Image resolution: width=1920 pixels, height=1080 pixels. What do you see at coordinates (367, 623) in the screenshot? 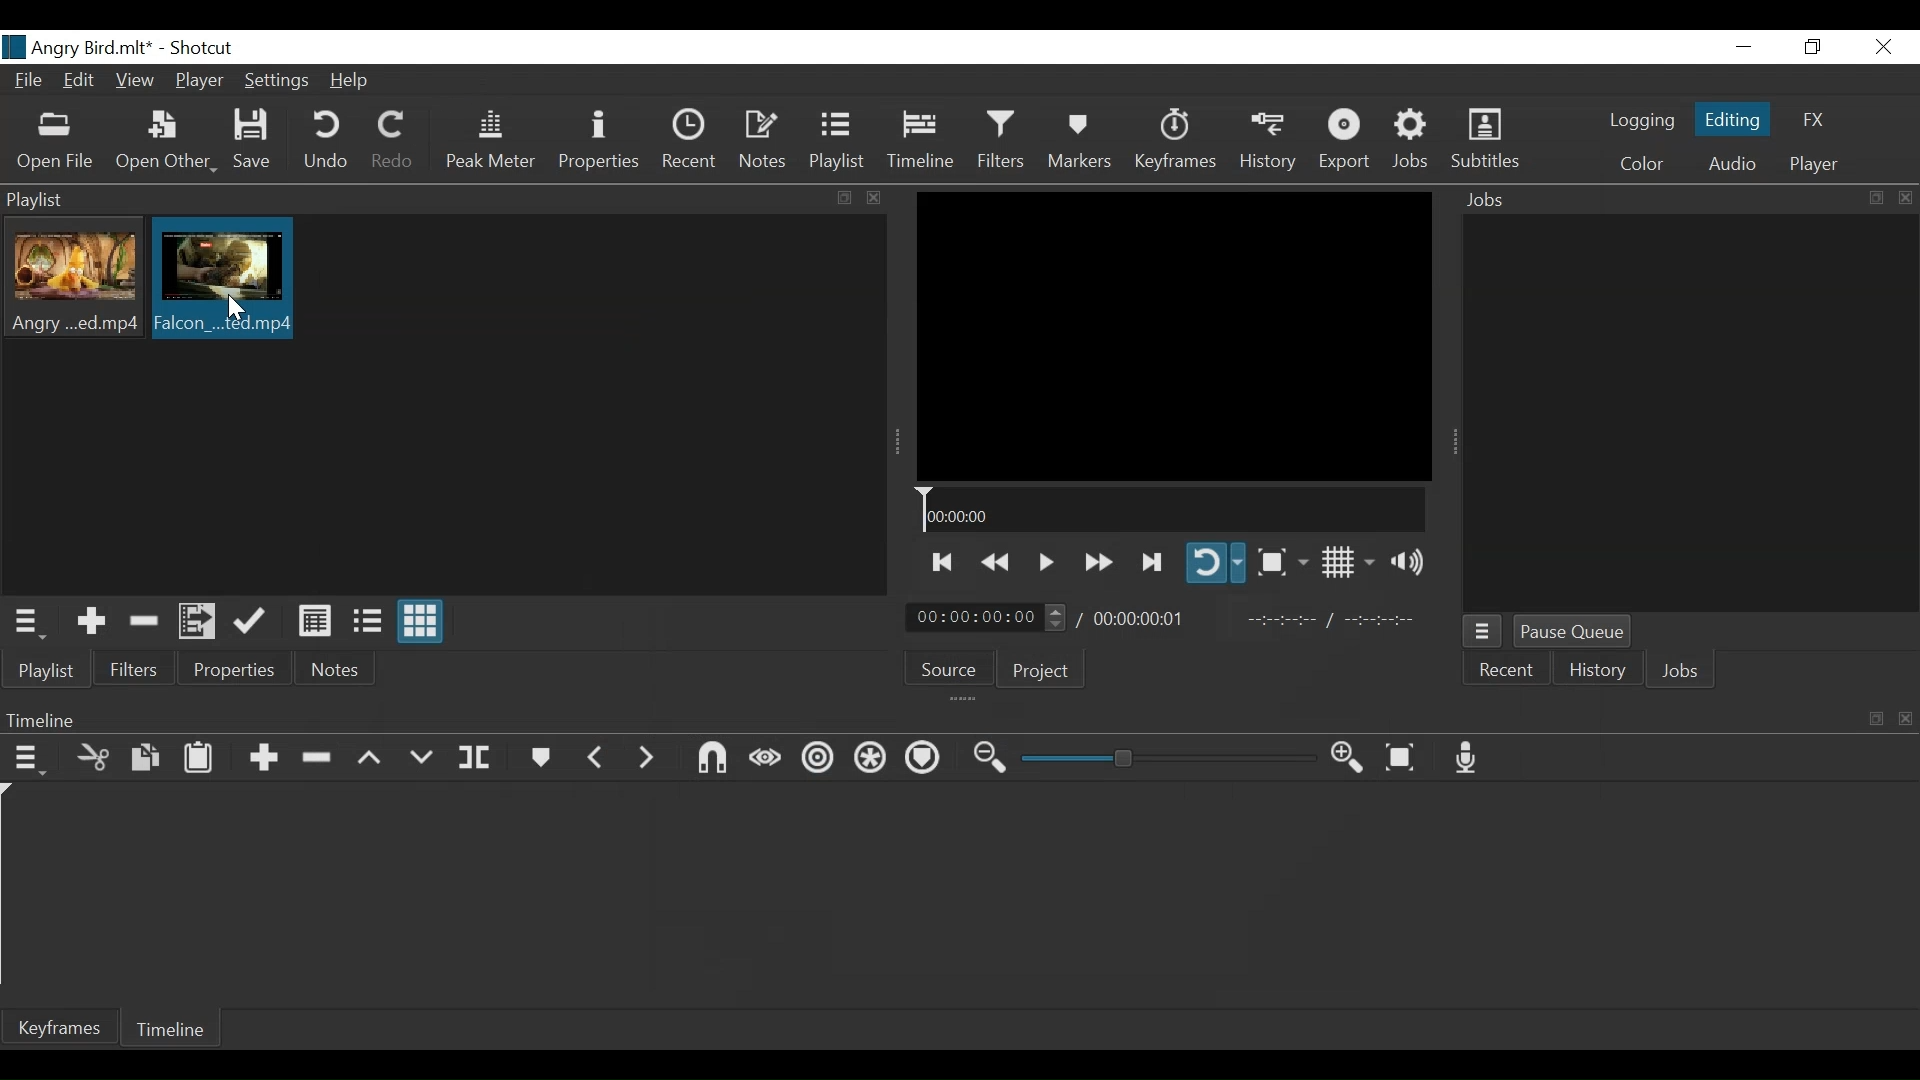
I see `View as files` at bounding box center [367, 623].